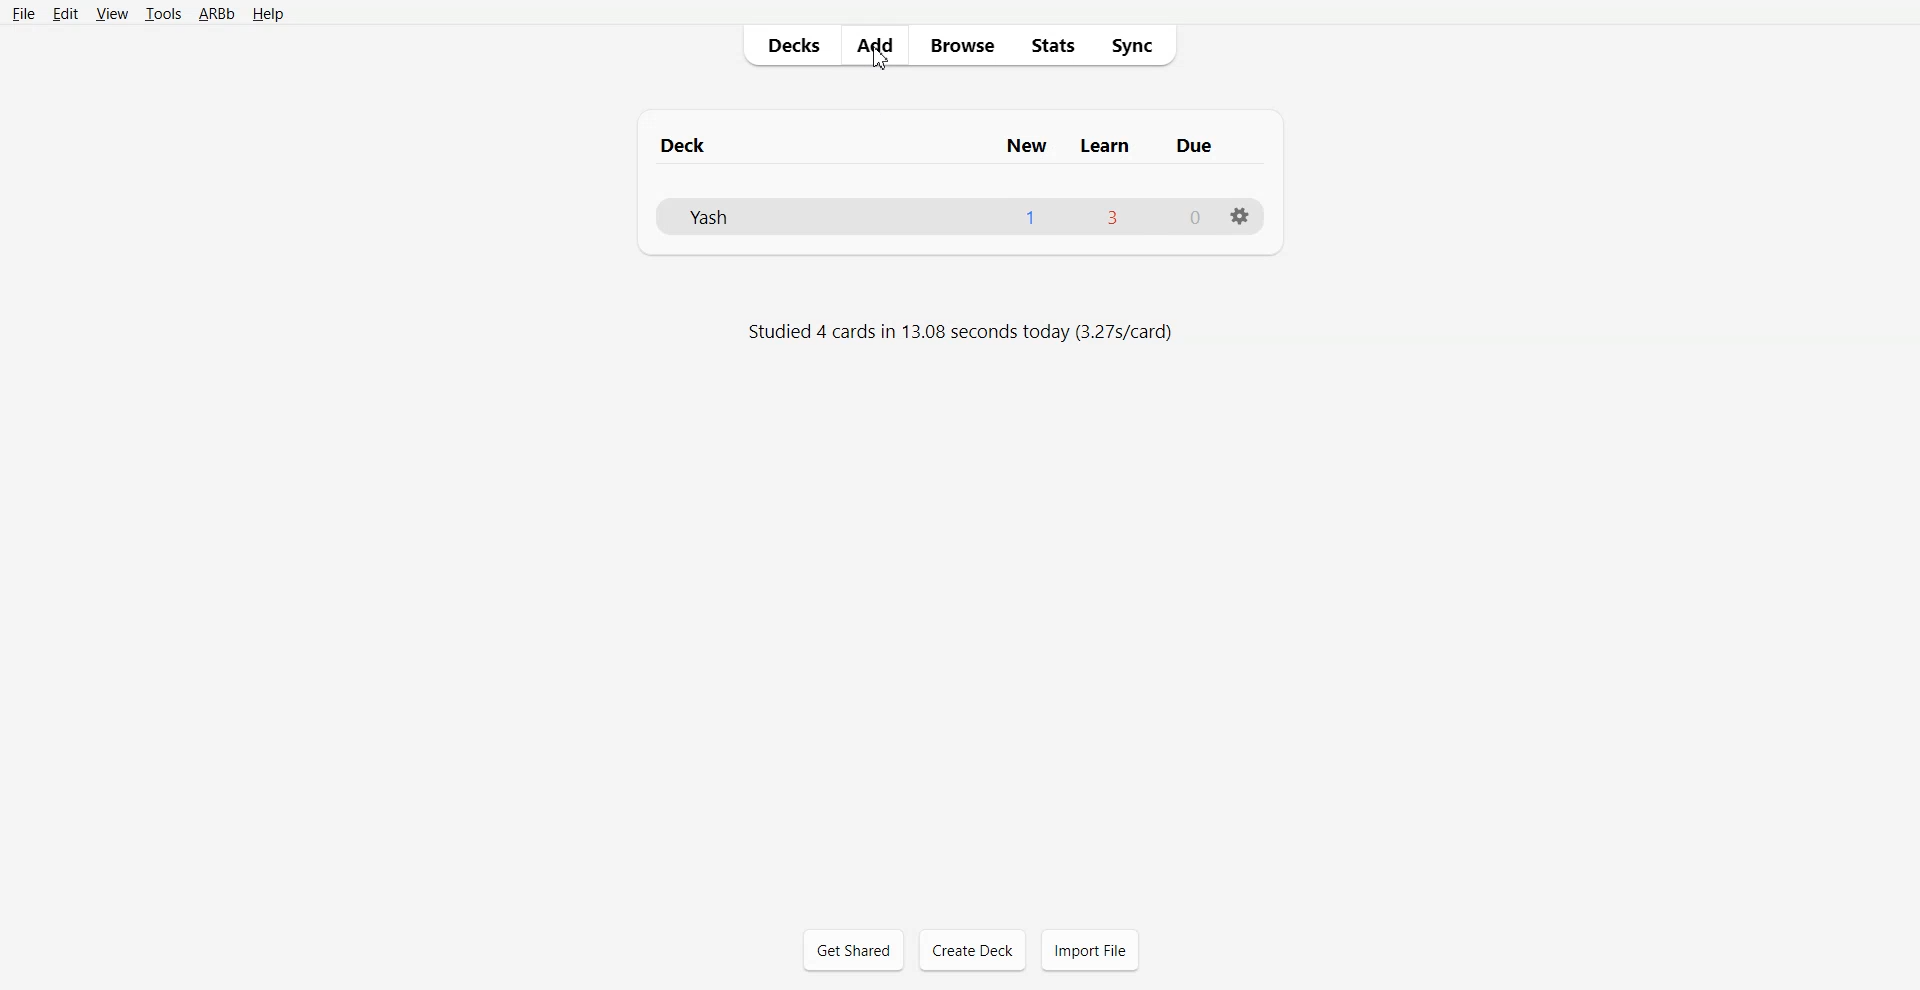 Image resolution: width=1920 pixels, height=990 pixels. I want to click on Text 1, so click(958, 145).